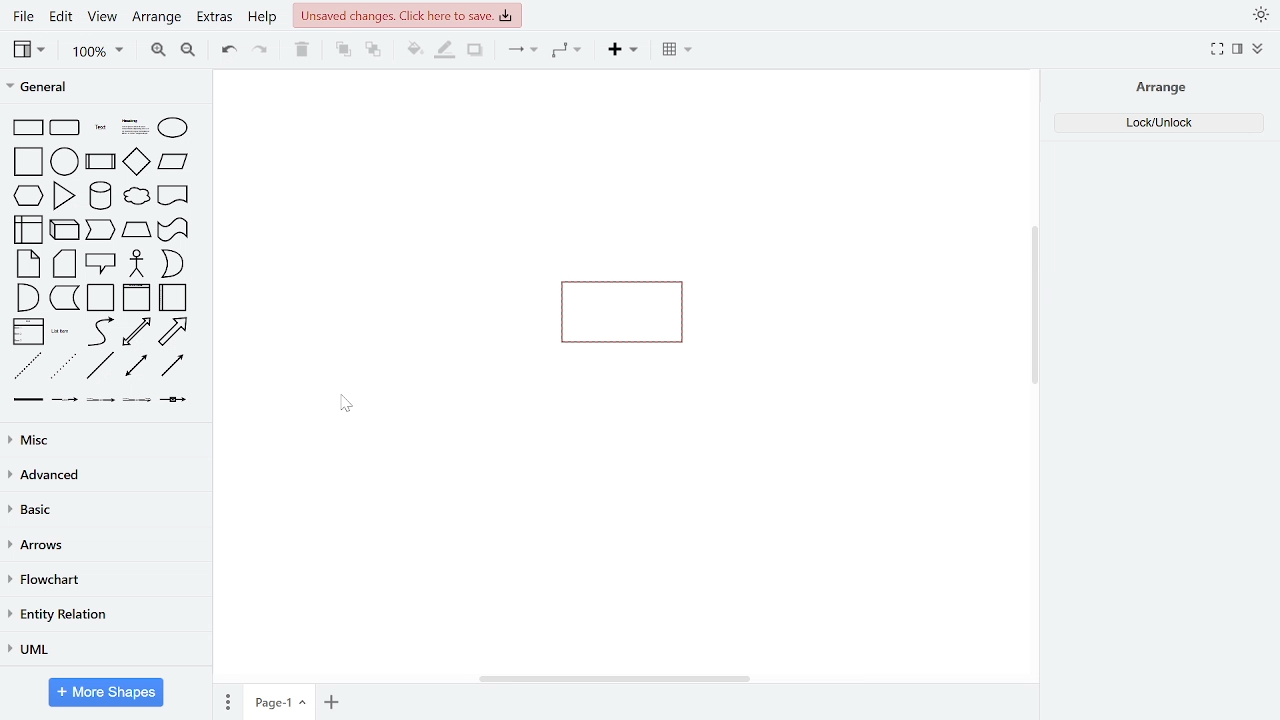  I want to click on full screen, so click(1218, 48).